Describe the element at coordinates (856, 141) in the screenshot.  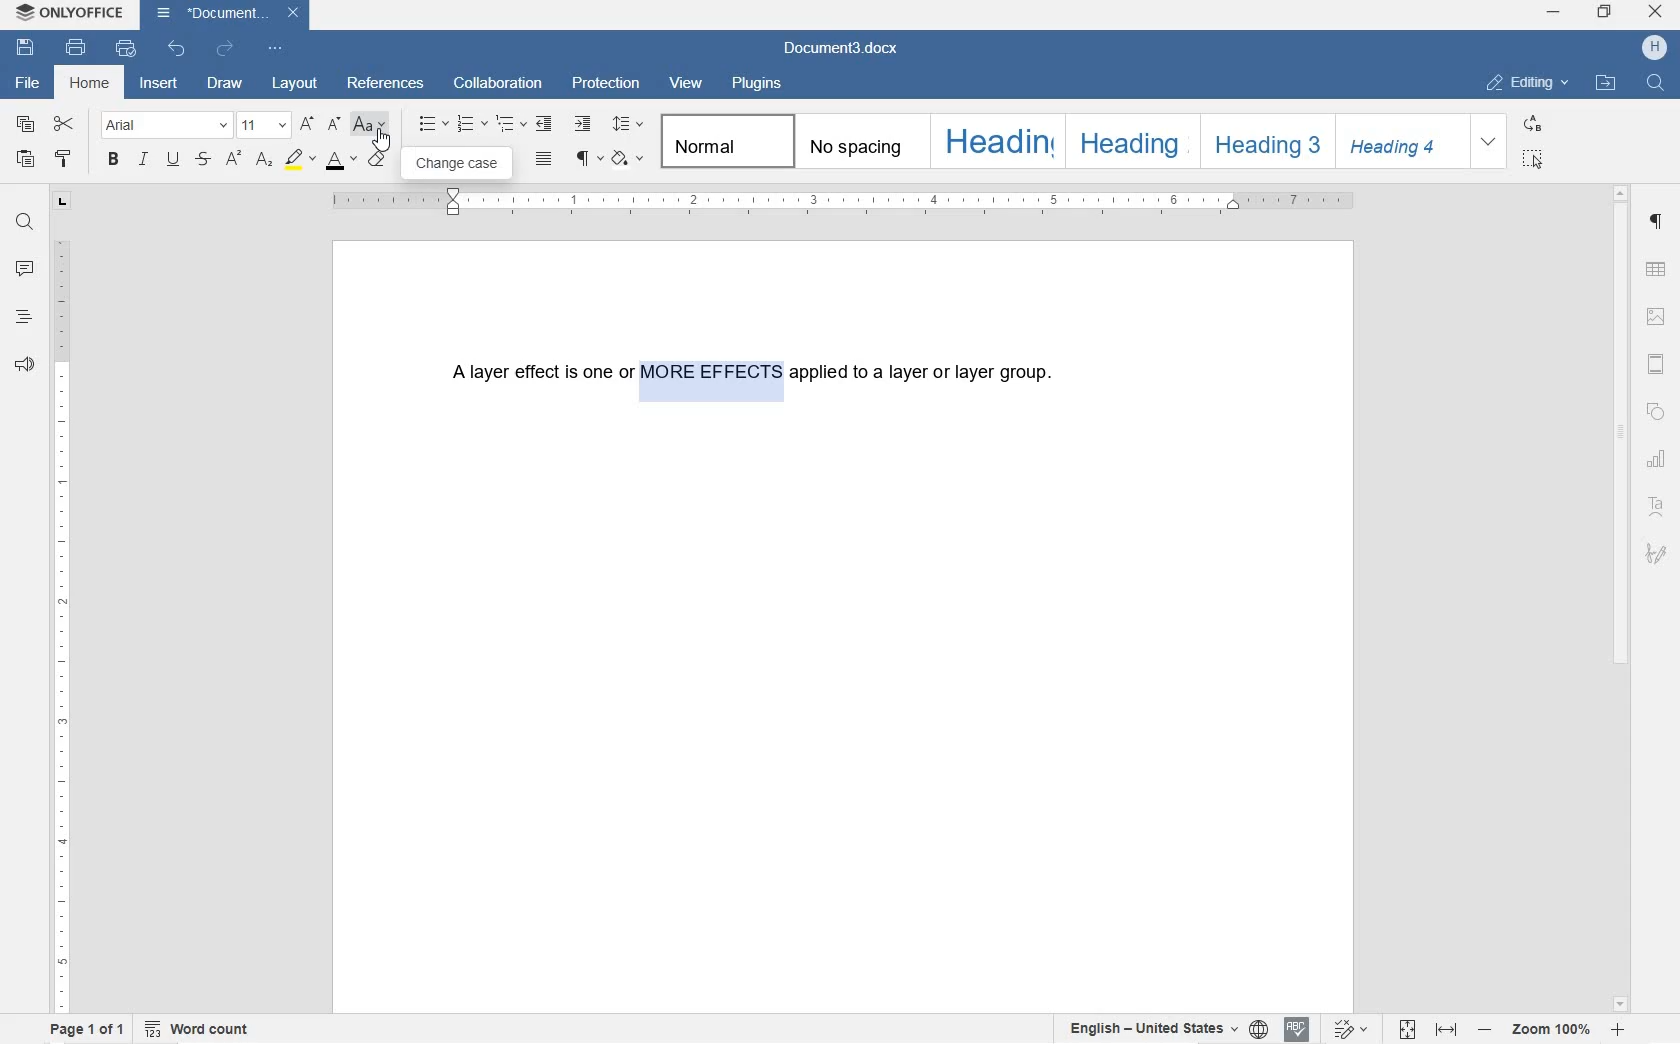
I see `NO SPACING` at that location.